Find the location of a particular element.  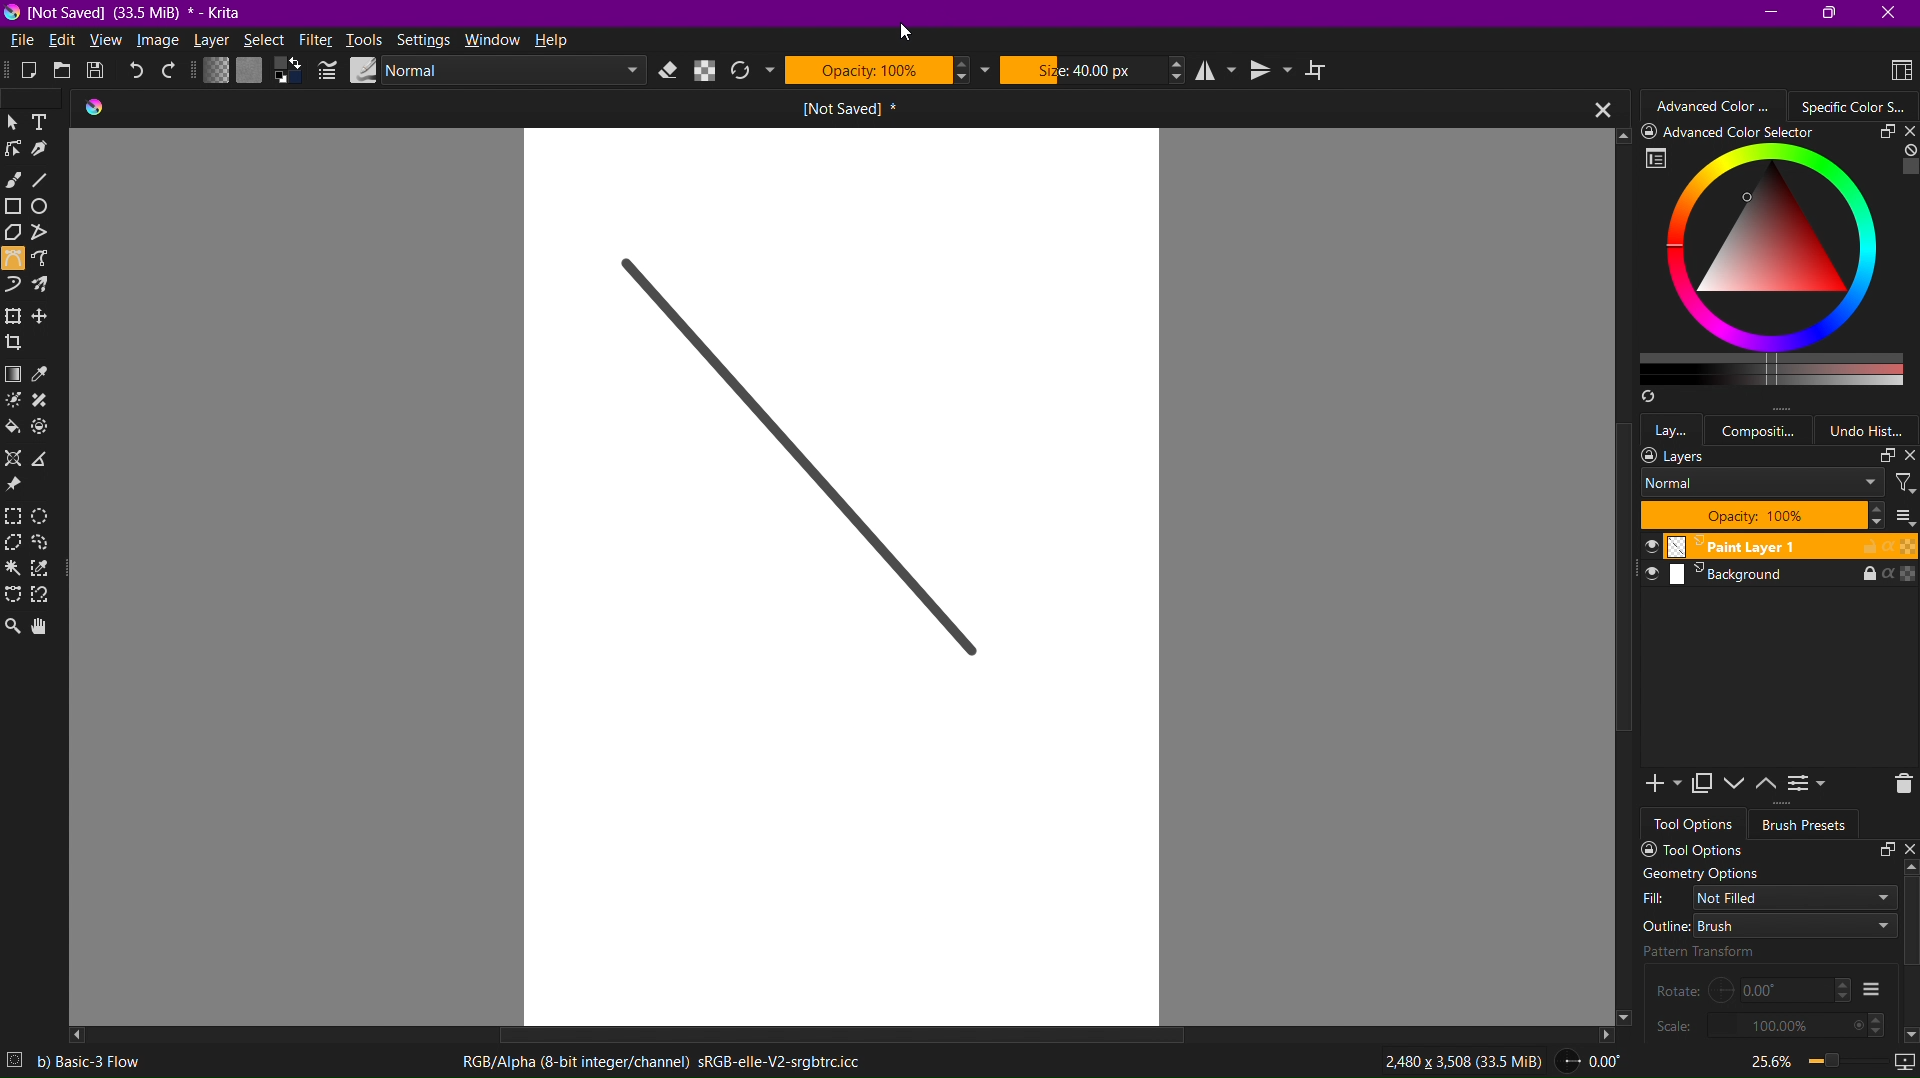

Up is located at coordinates (1908, 868).